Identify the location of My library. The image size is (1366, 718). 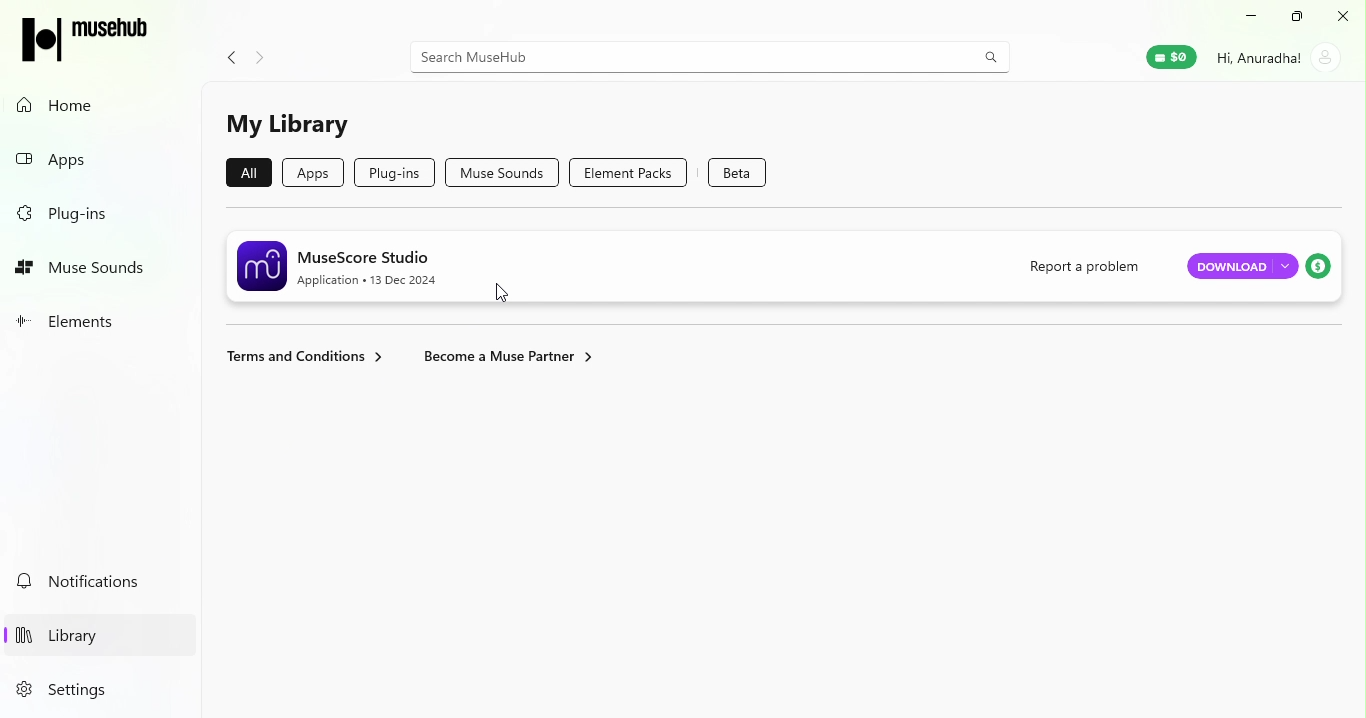
(289, 125).